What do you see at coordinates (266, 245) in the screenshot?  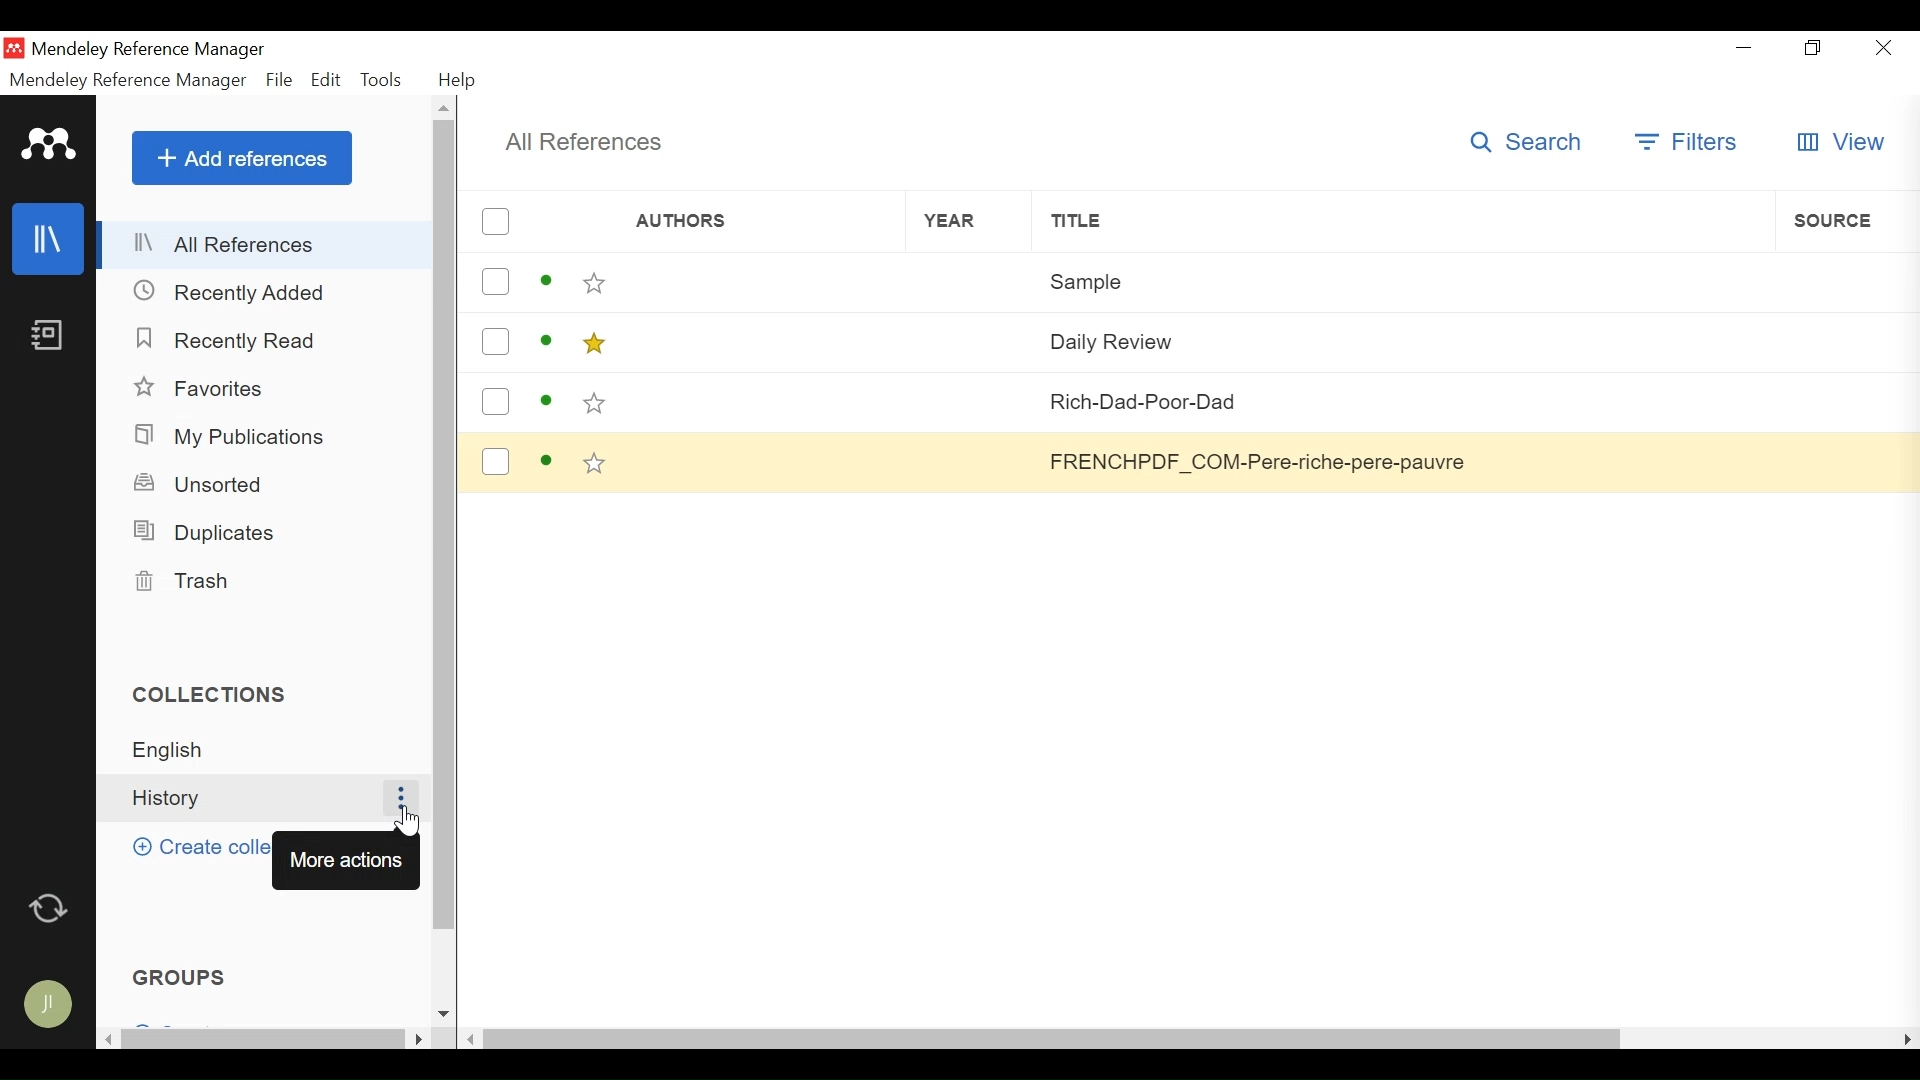 I see `Alll References` at bounding box center [266, 245].